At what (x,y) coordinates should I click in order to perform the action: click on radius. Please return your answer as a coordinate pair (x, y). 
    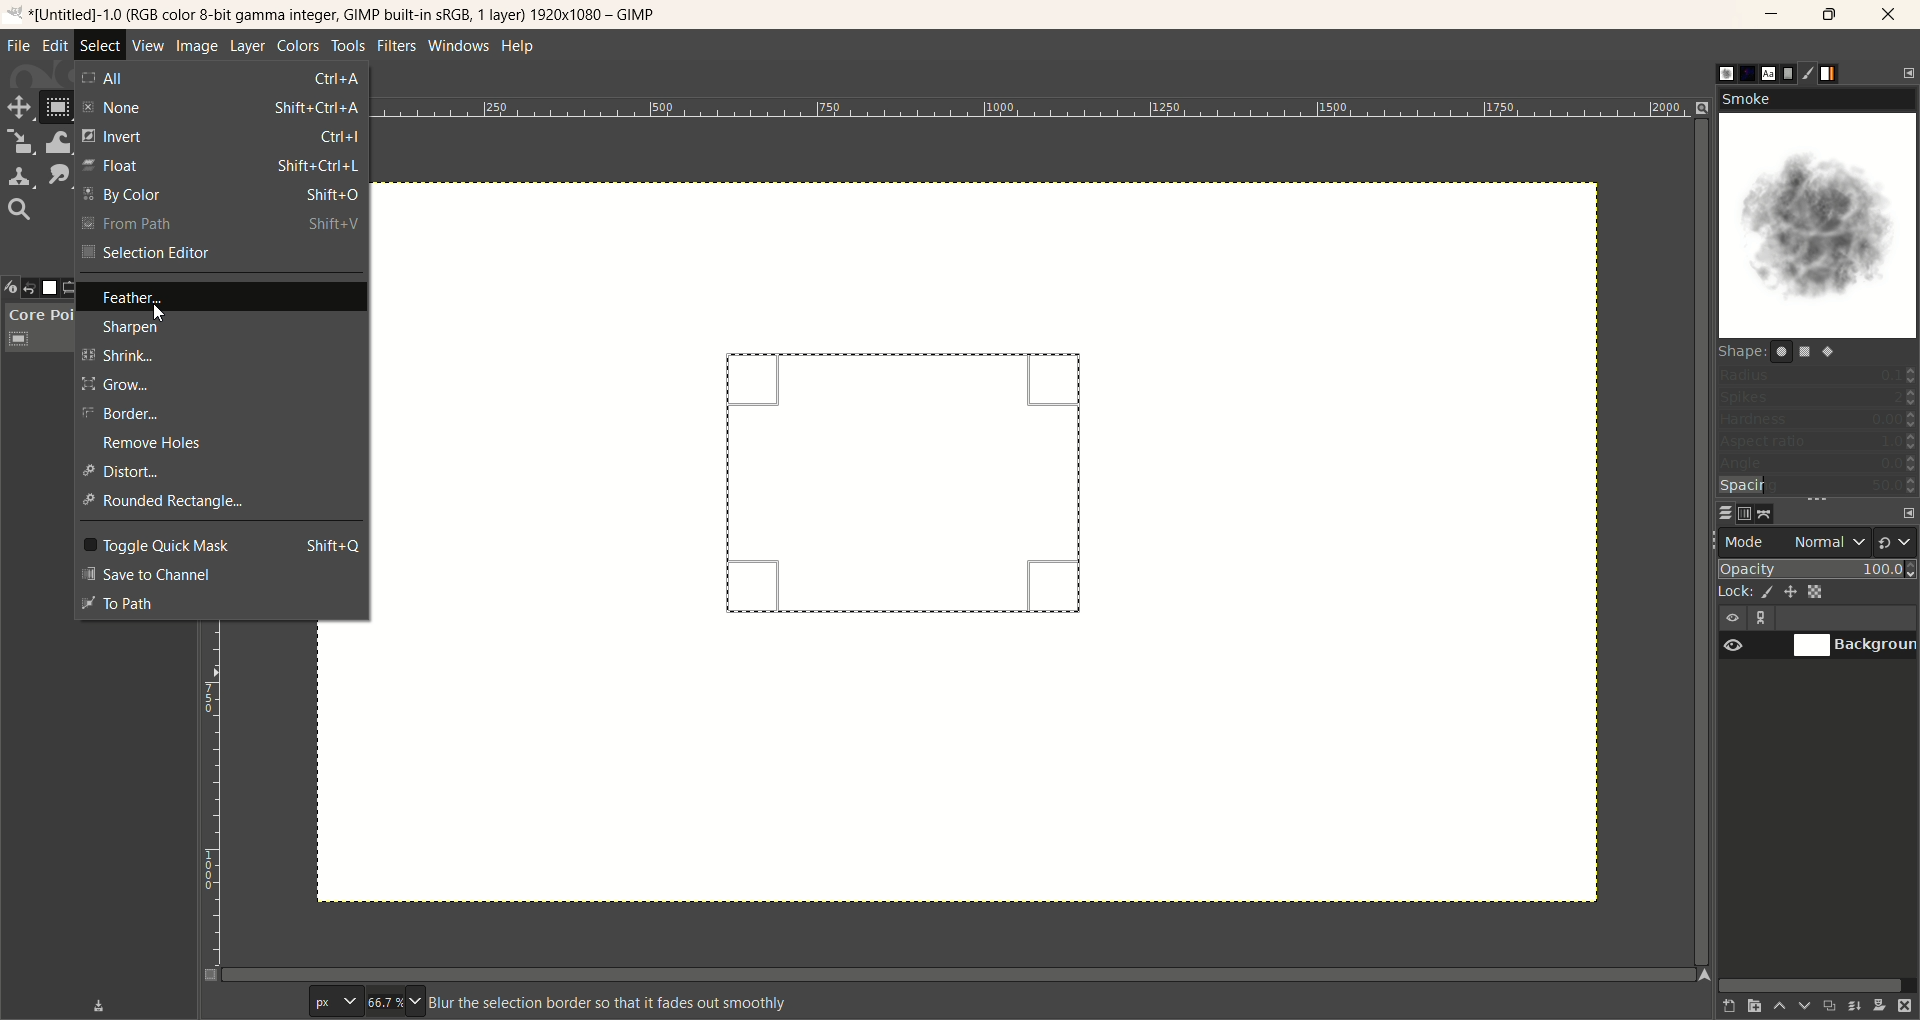
    Looking at the image, I should click on (1817, 376).